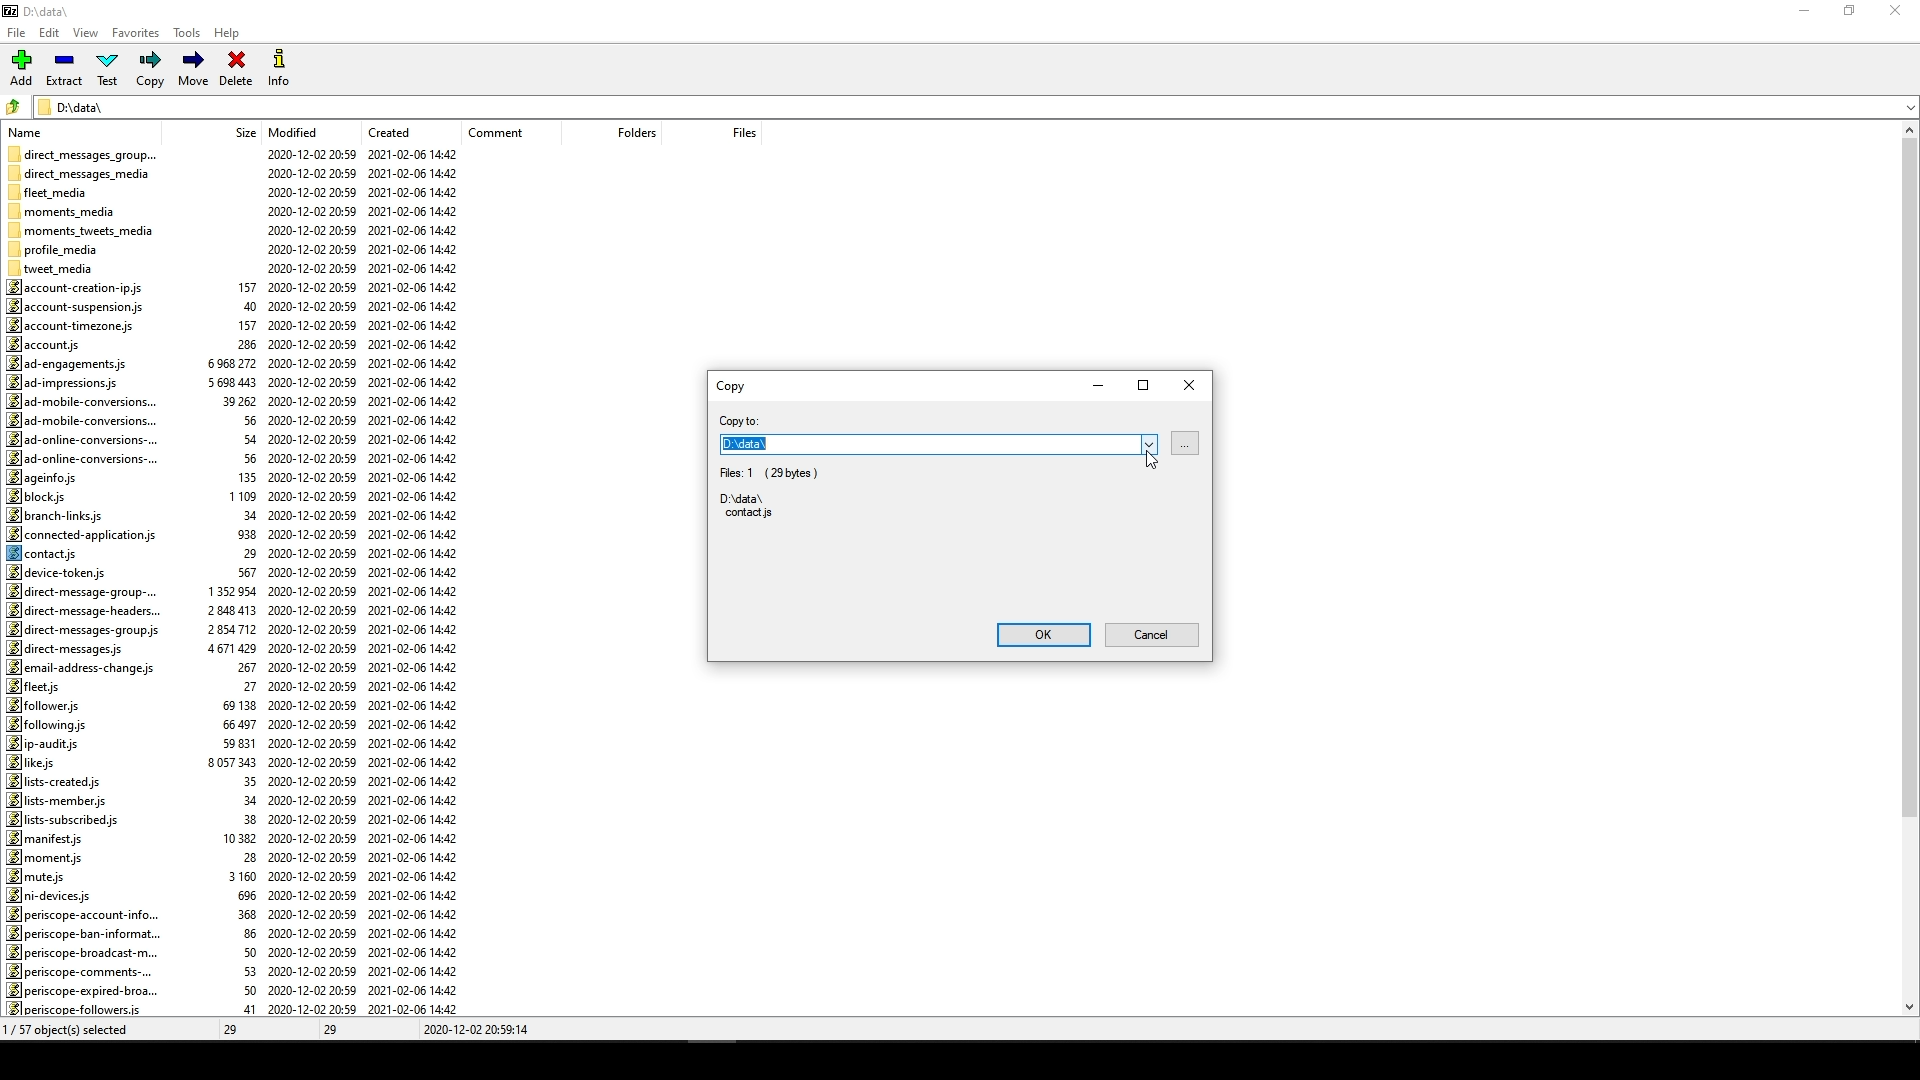  Describe the element at coordinates (87, 230) in the screenshot. I see `moments_tweets_media` at that location.